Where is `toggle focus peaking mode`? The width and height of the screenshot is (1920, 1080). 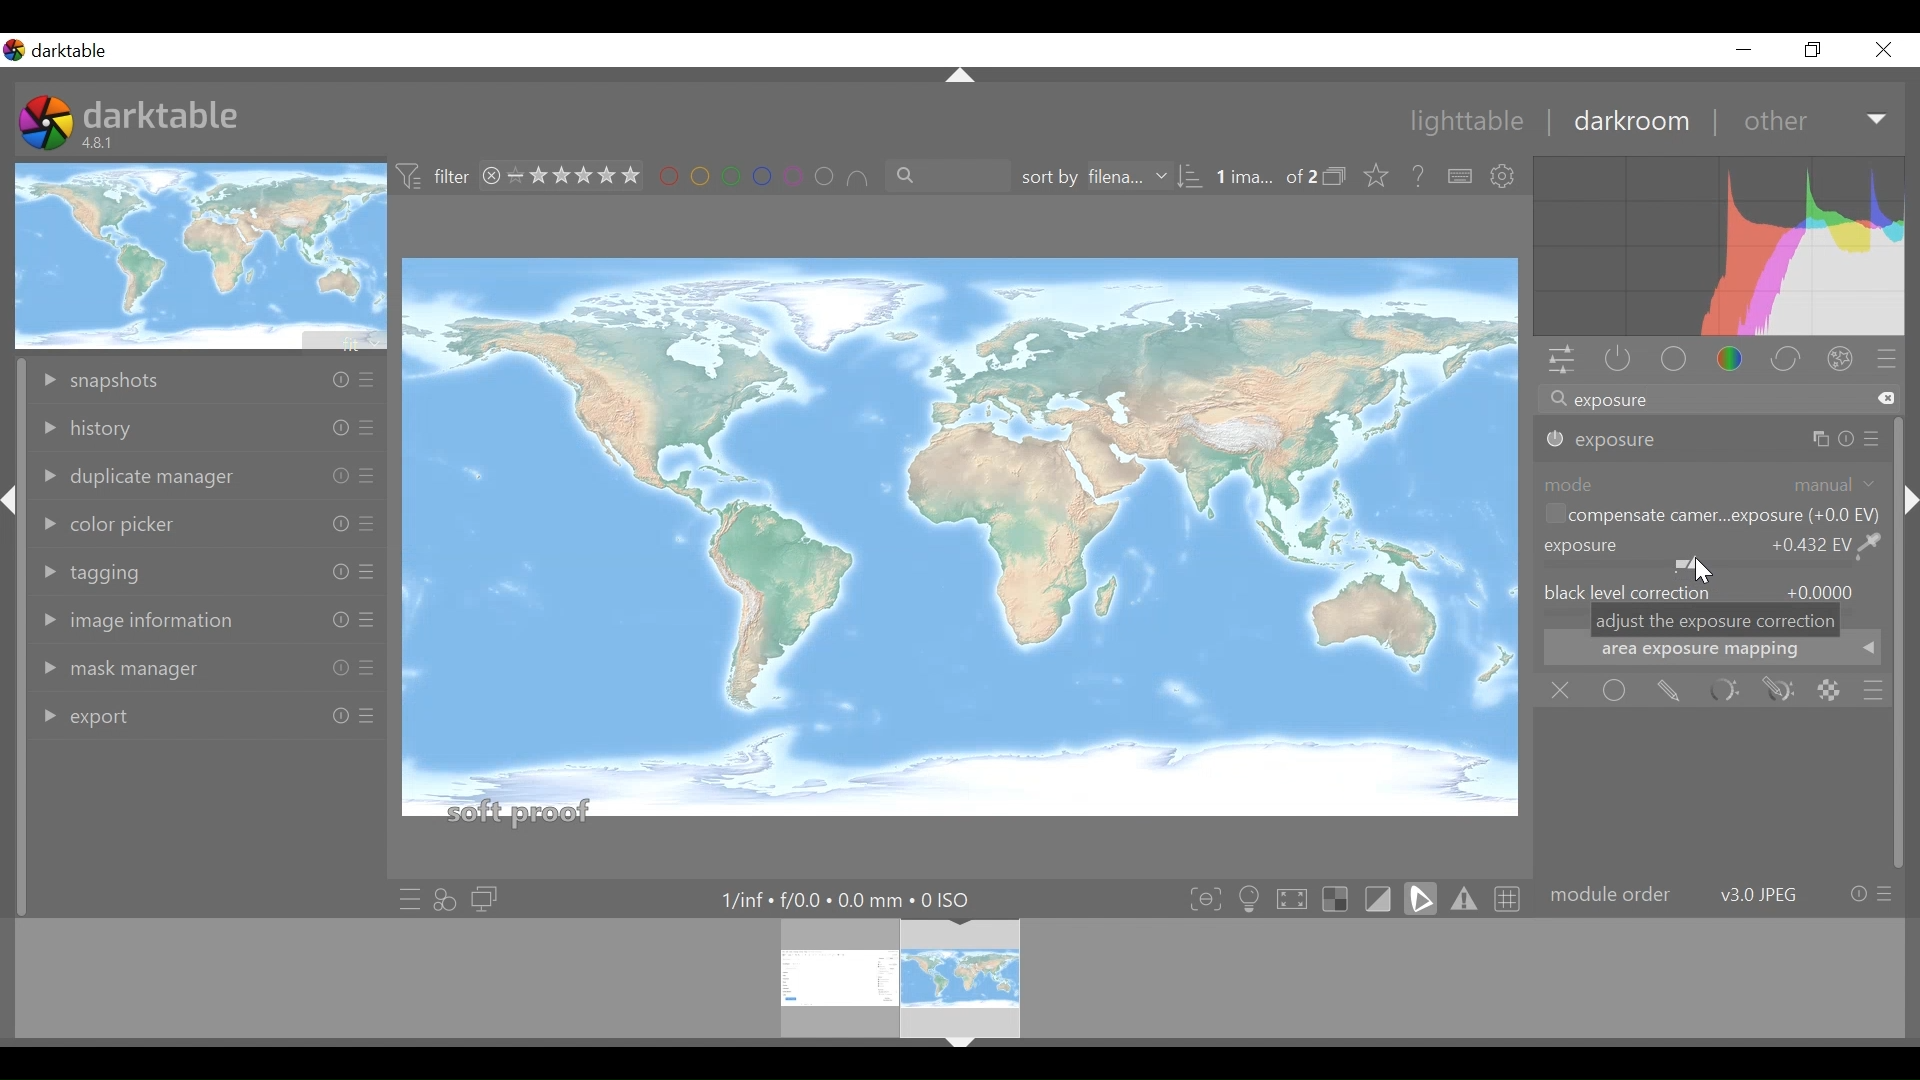 toggle focus peaking mode is located at coordinates (1208, 898).